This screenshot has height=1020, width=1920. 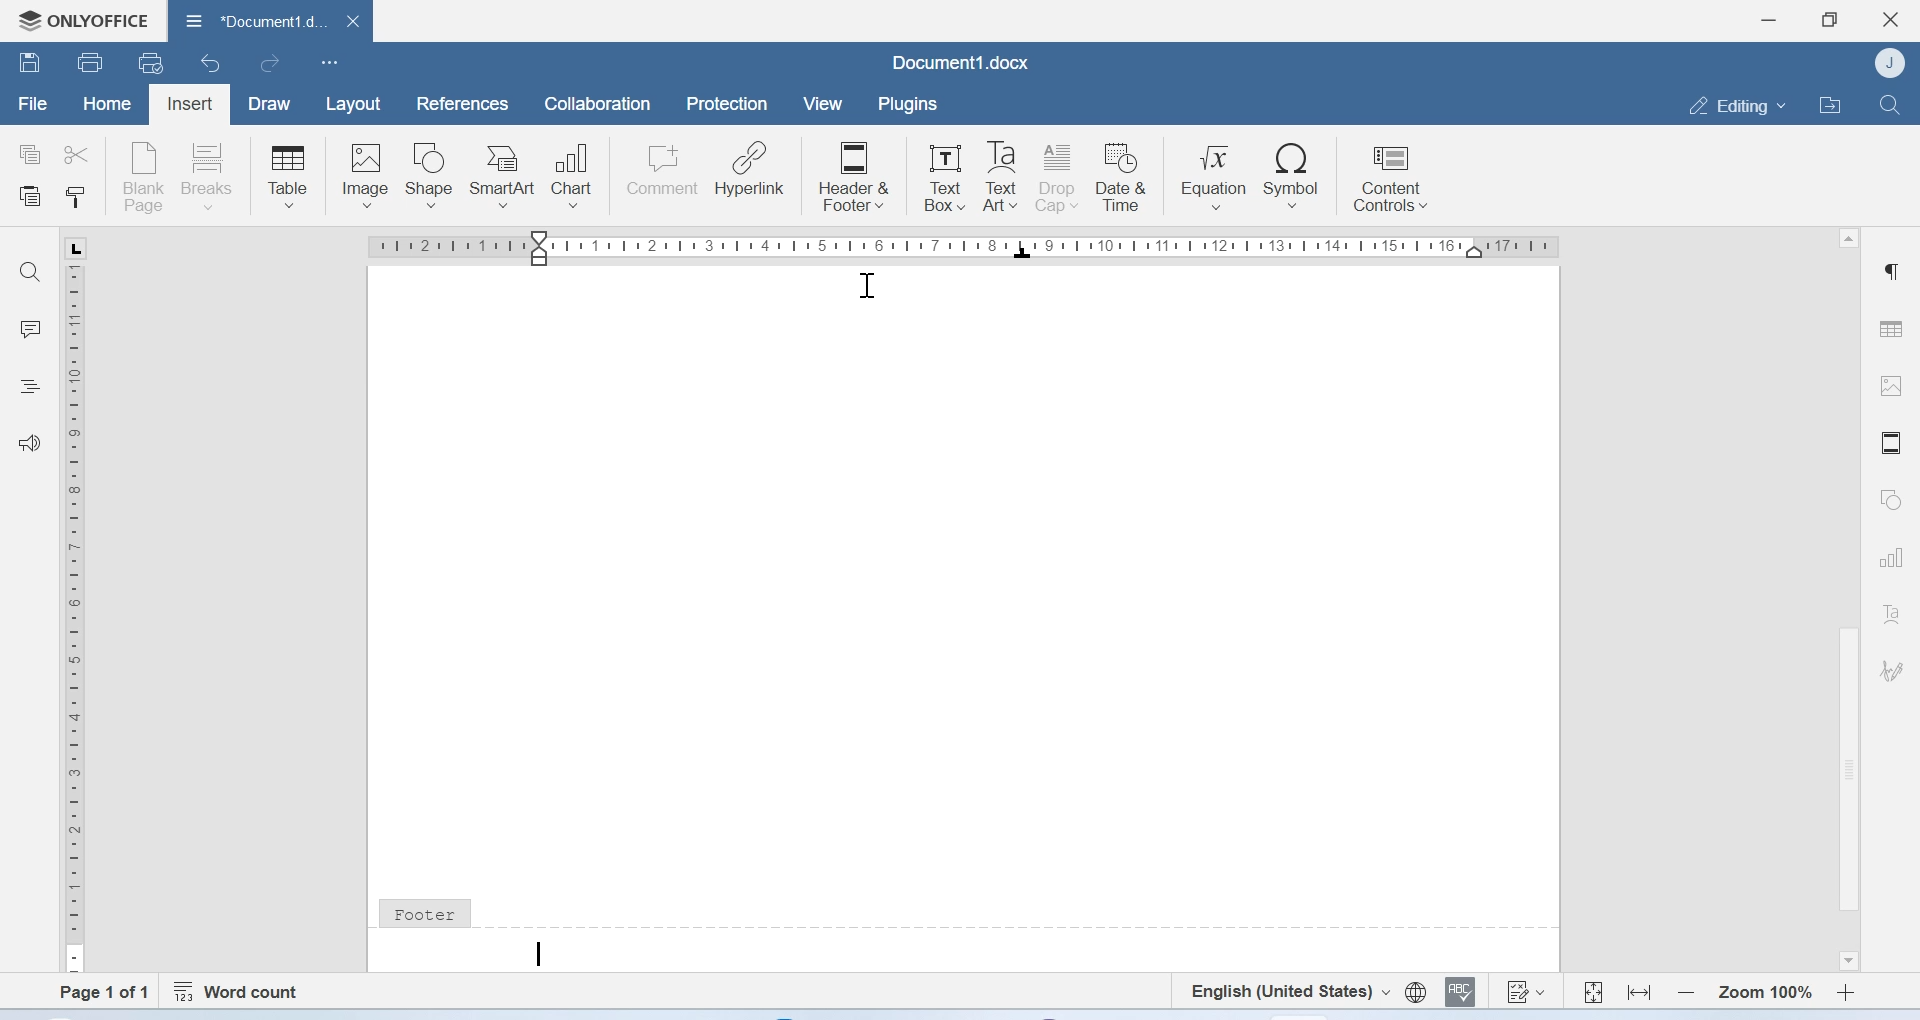 I want to click on Save, so click(x=30, y=65).